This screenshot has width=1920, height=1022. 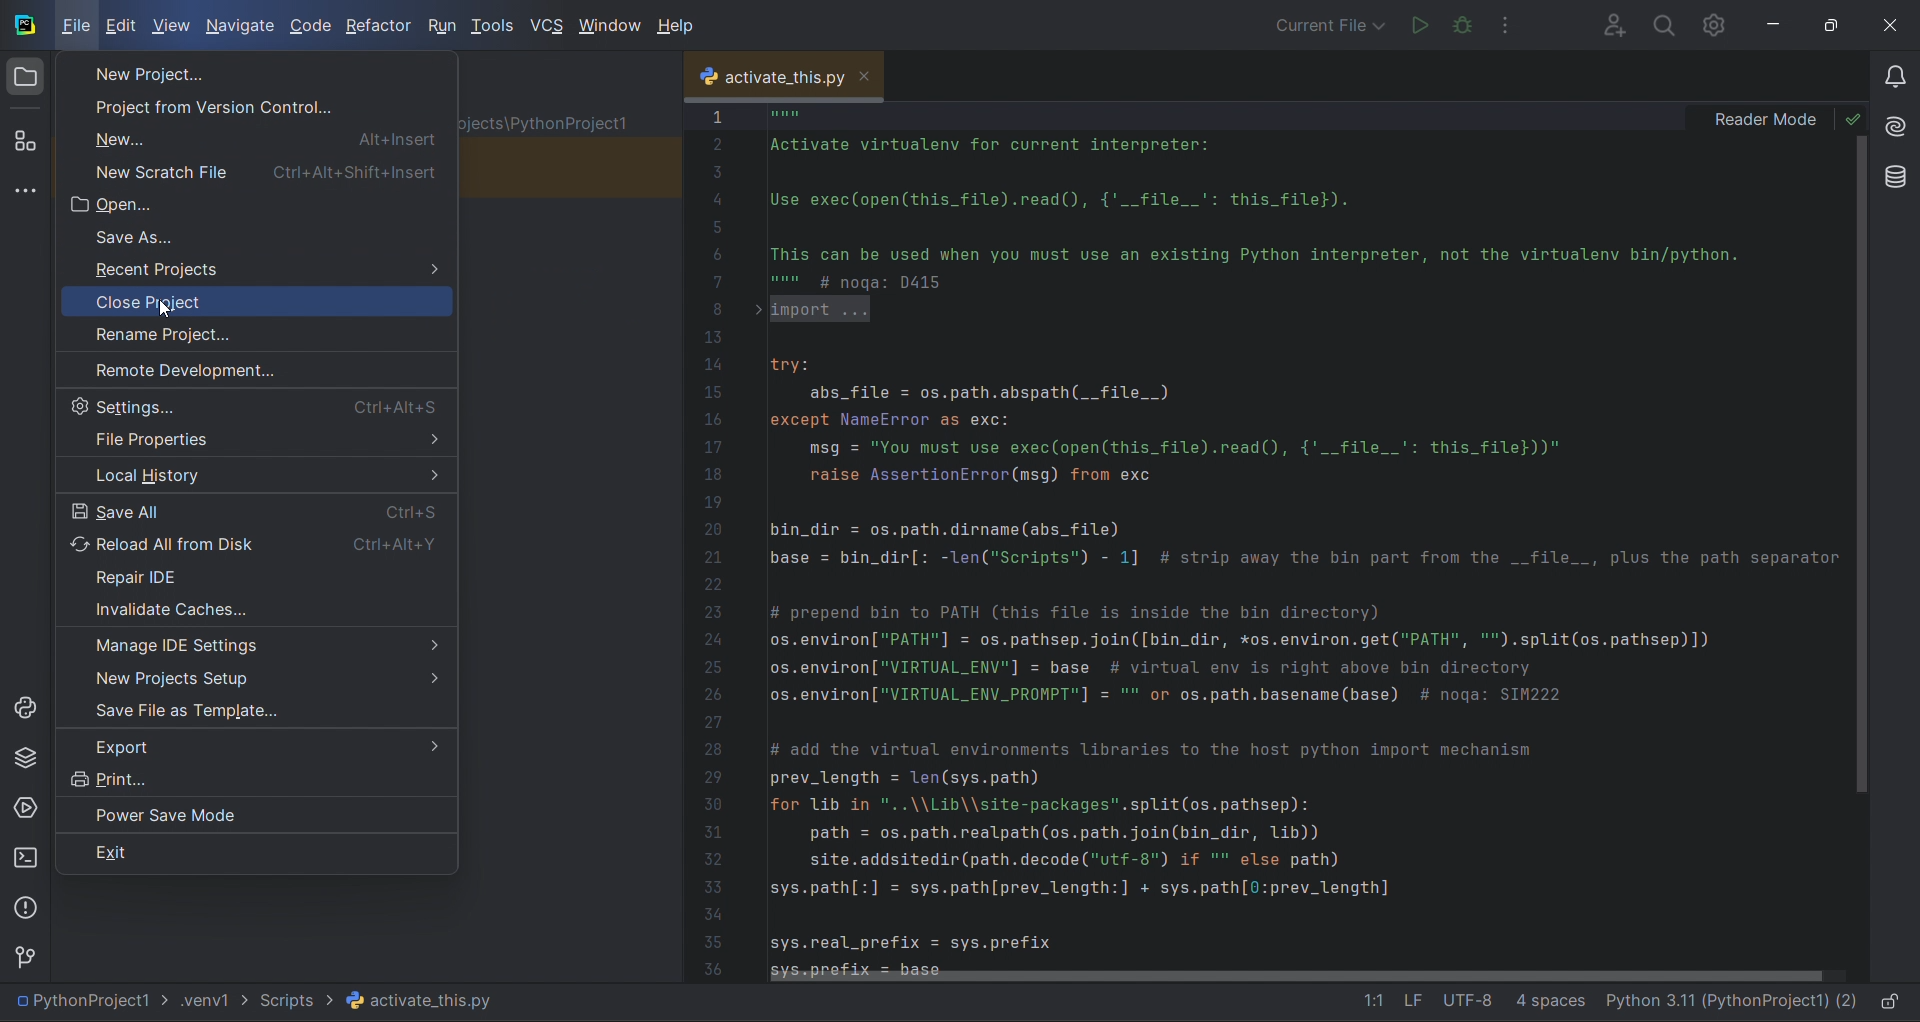 What do you see at coordinates (1730, 1002) in the screenshot?
I see `Python 3.11 (PythonProject1) (2)` at bounding box center [1730, 1002].